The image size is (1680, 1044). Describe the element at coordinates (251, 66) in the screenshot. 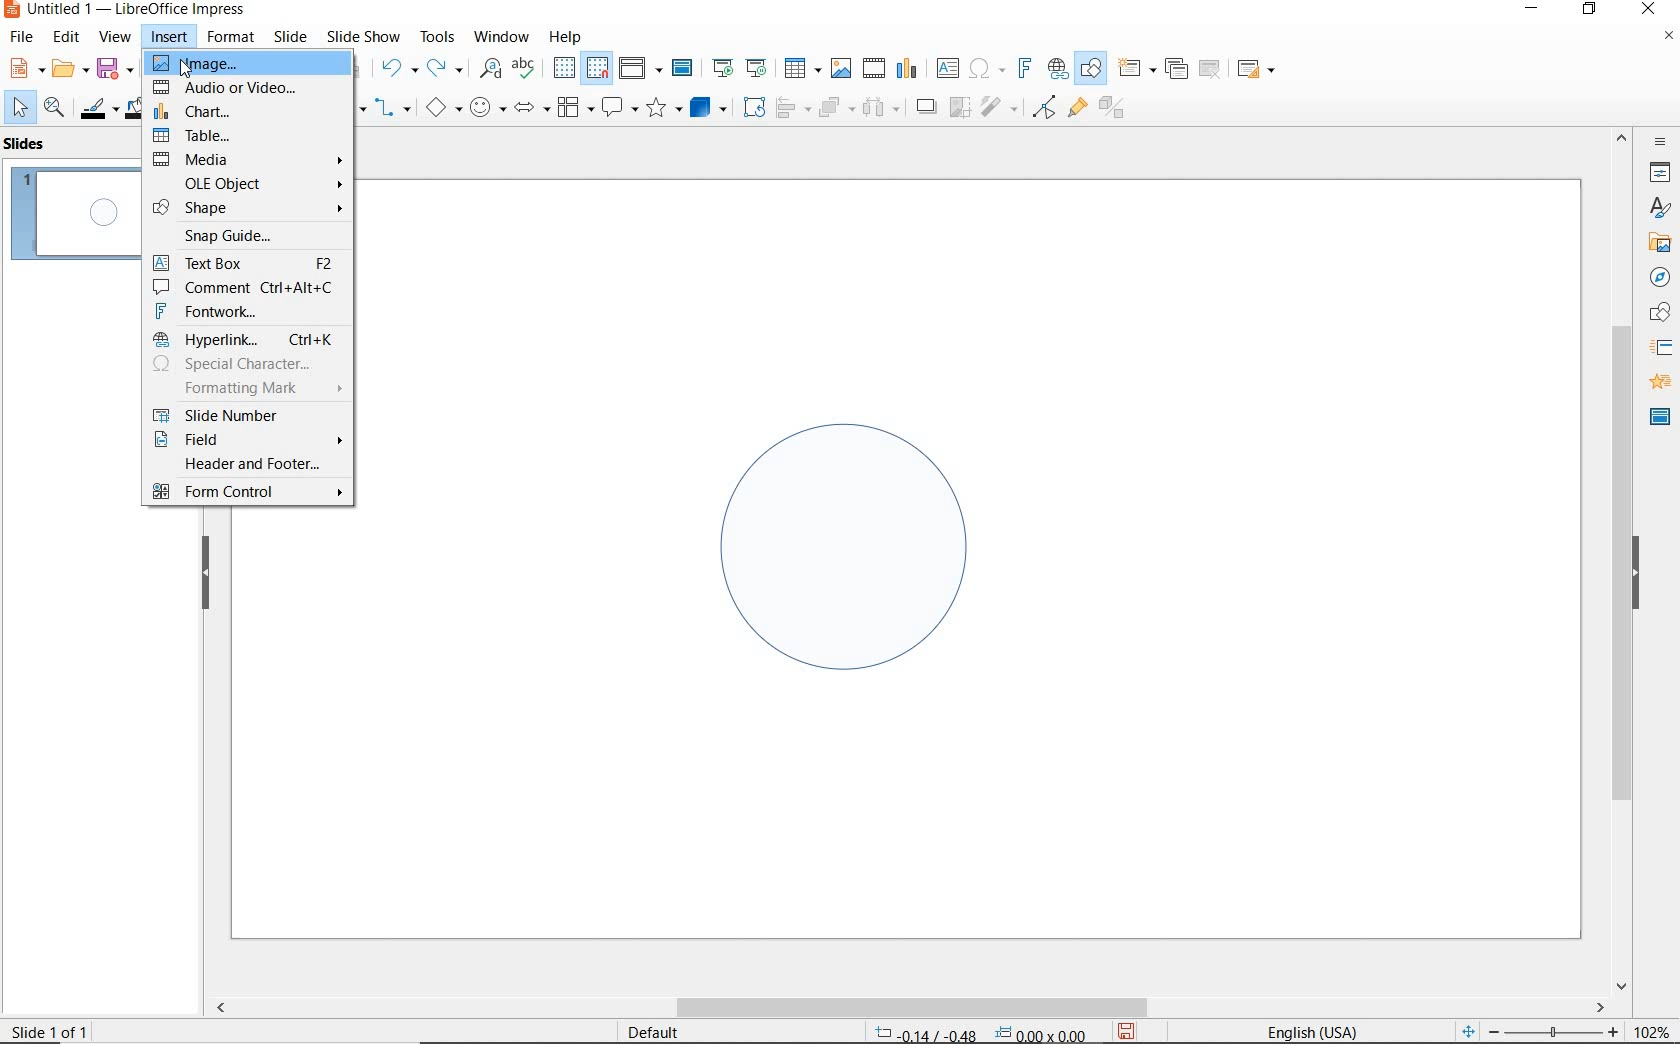

I see `IMAGE` at that location.